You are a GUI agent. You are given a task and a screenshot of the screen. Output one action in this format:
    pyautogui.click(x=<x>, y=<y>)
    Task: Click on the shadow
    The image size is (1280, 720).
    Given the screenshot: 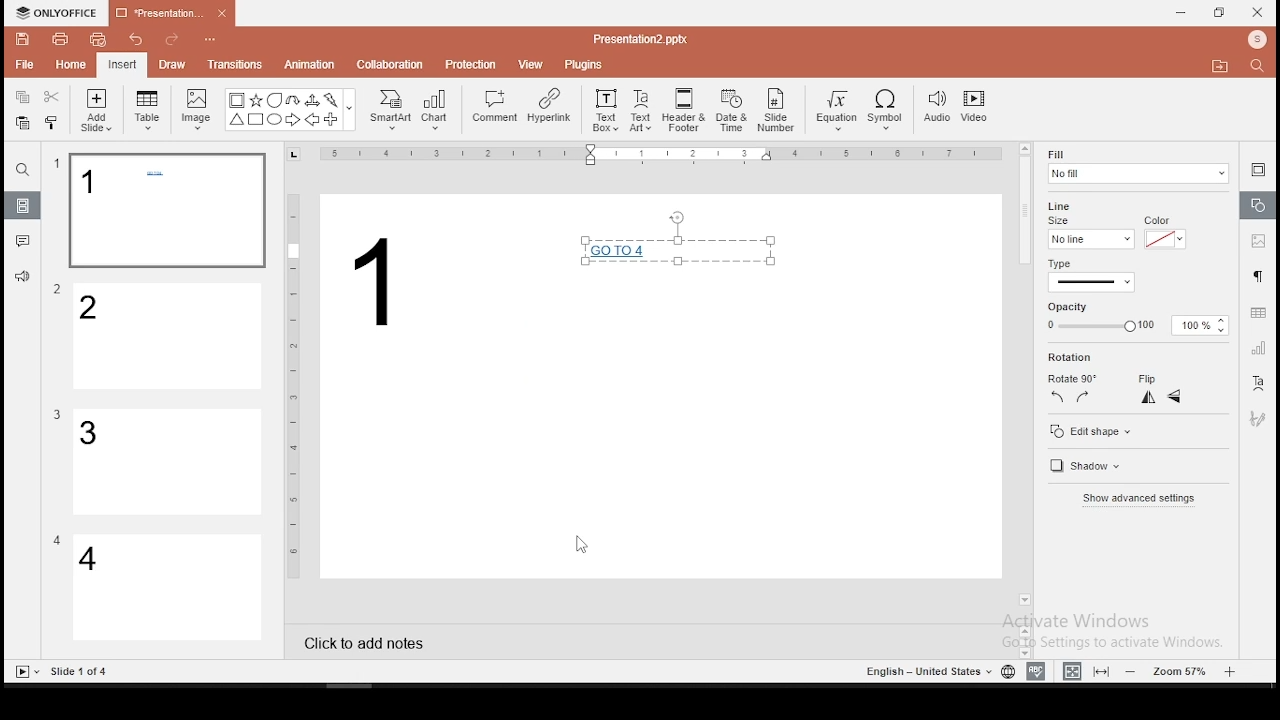 What is the action you would take?
    pyautogui.click(x=1082, y=468)
    